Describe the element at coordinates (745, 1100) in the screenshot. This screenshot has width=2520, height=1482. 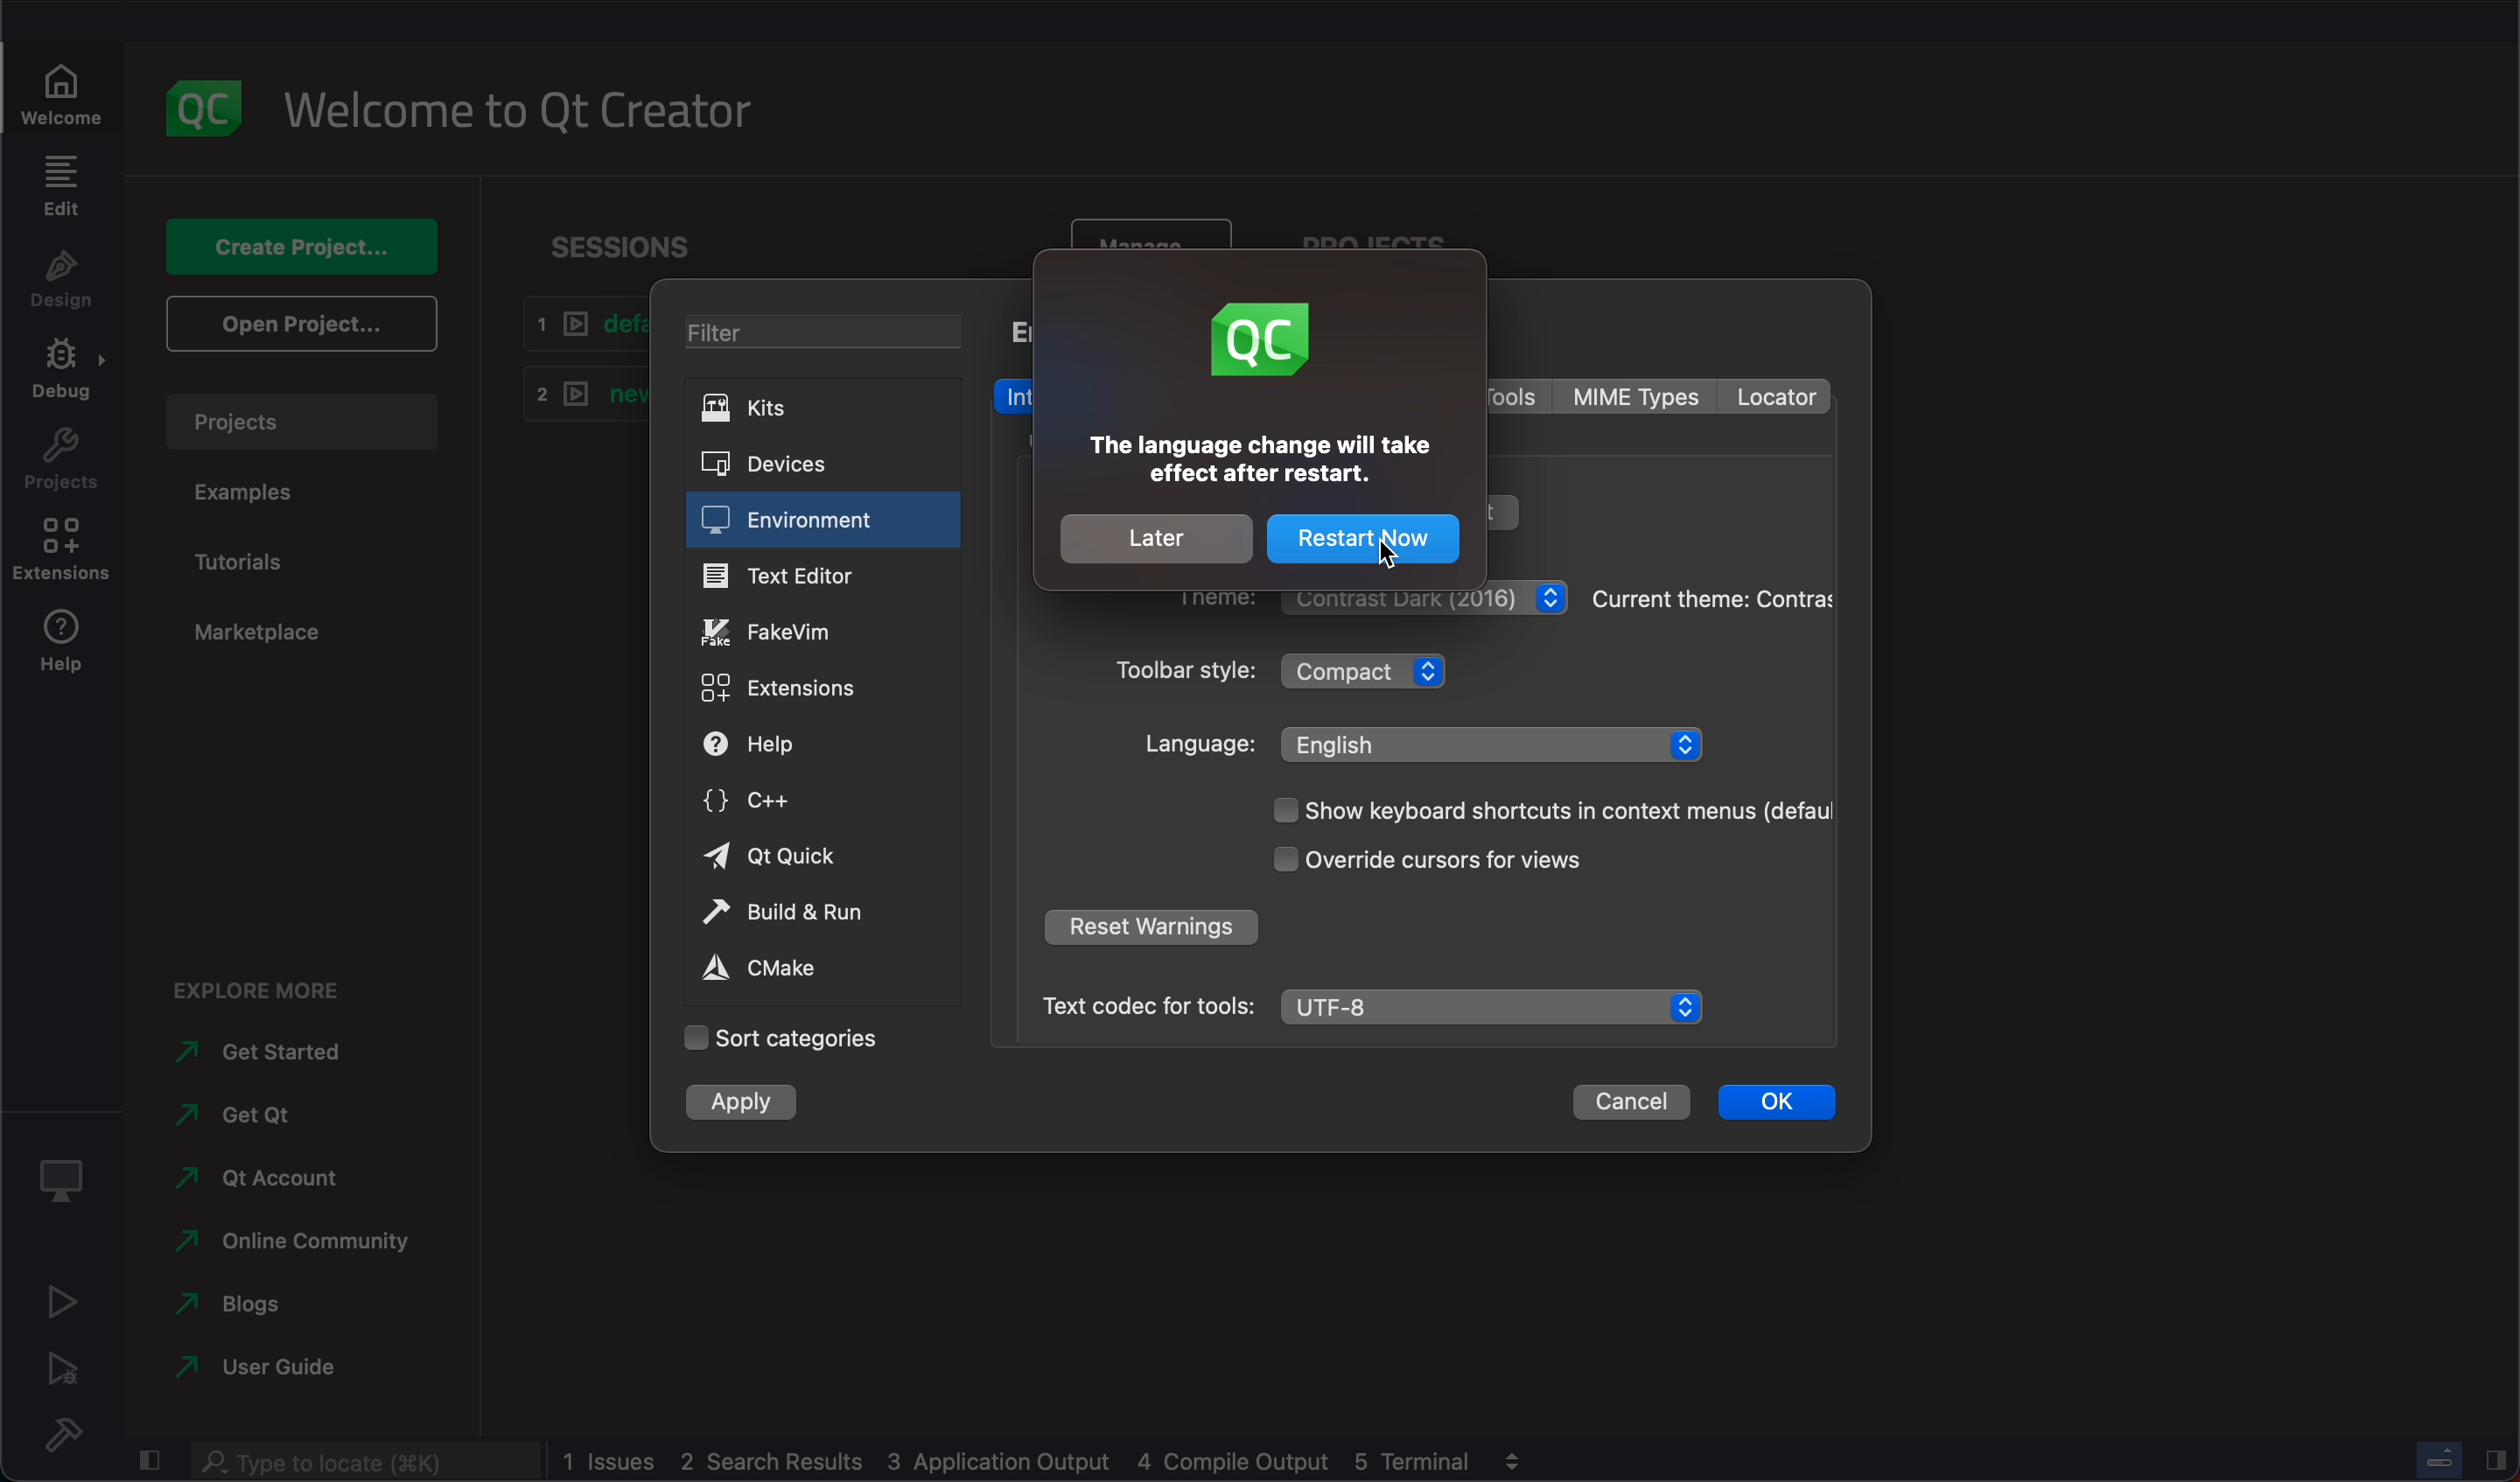
I see `apply` at that location.